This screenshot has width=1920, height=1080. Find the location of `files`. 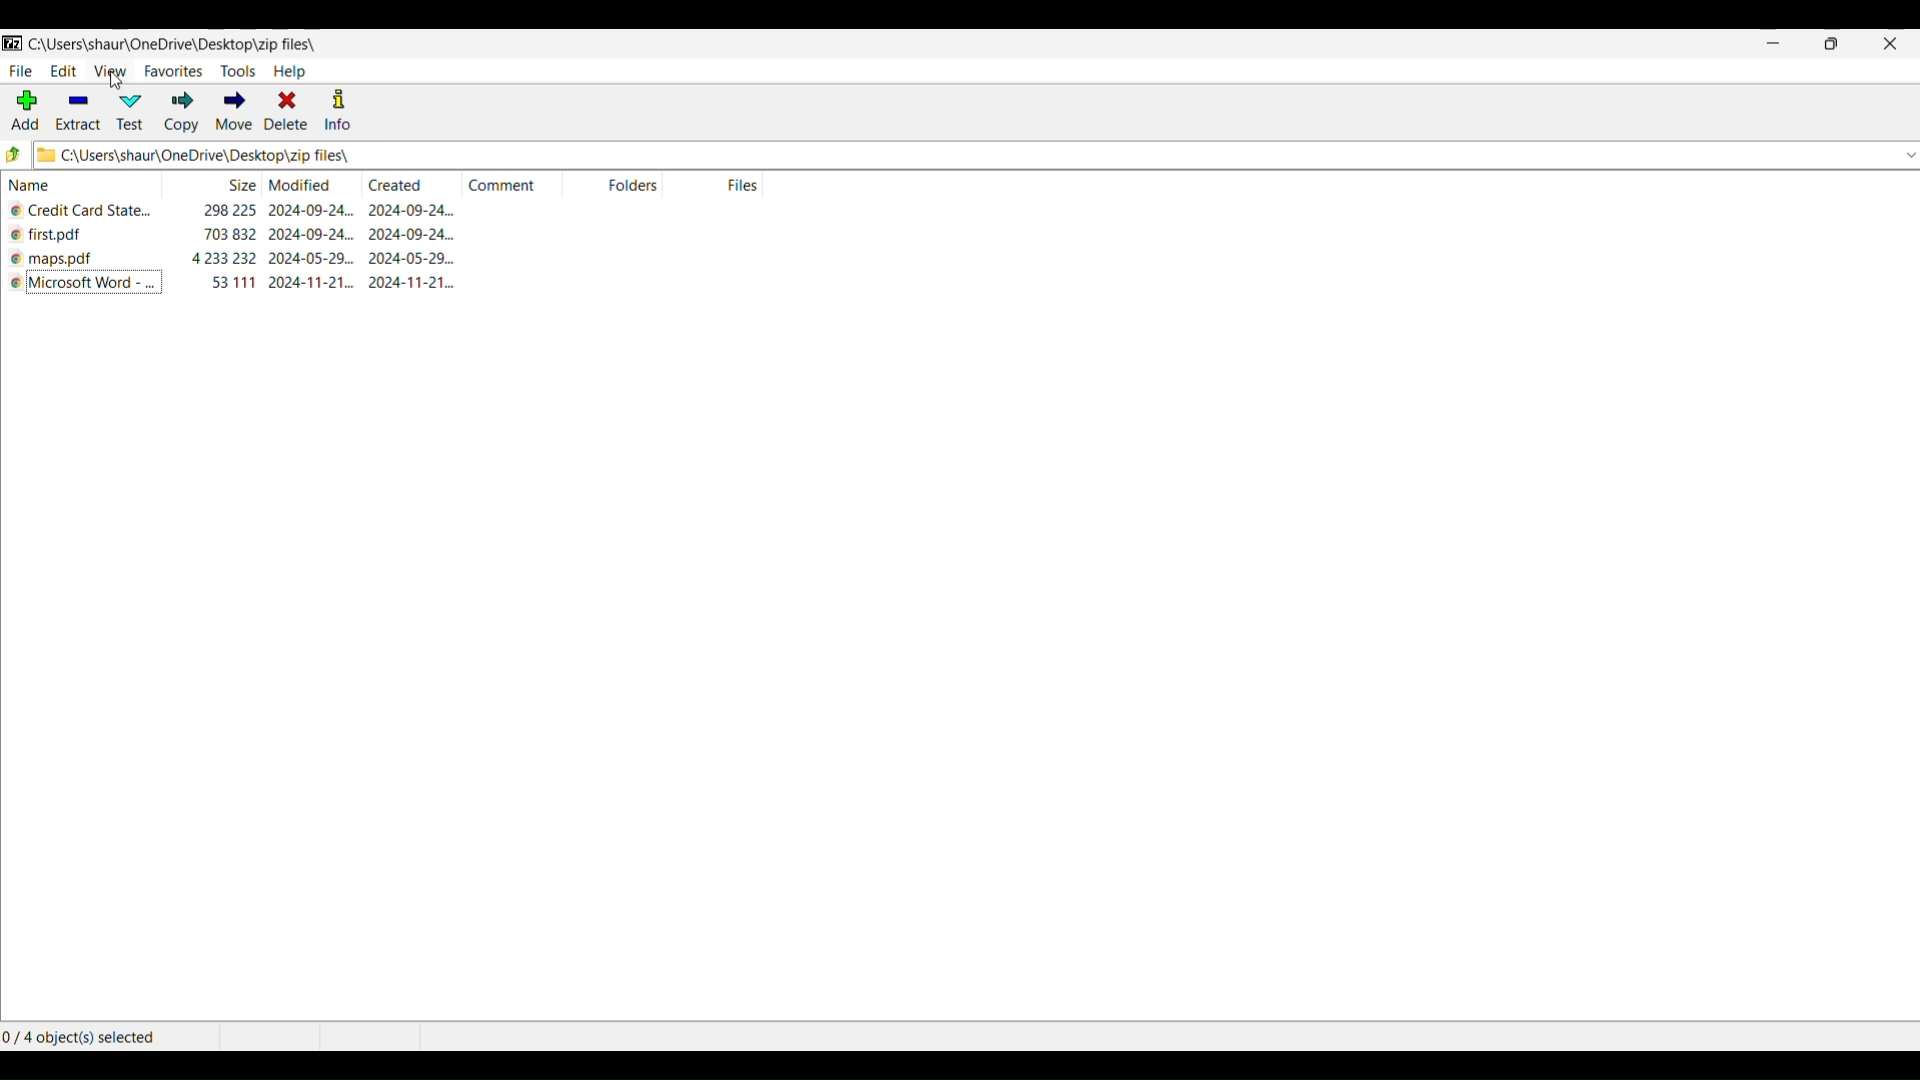

files is located at coordinates (749, 185).